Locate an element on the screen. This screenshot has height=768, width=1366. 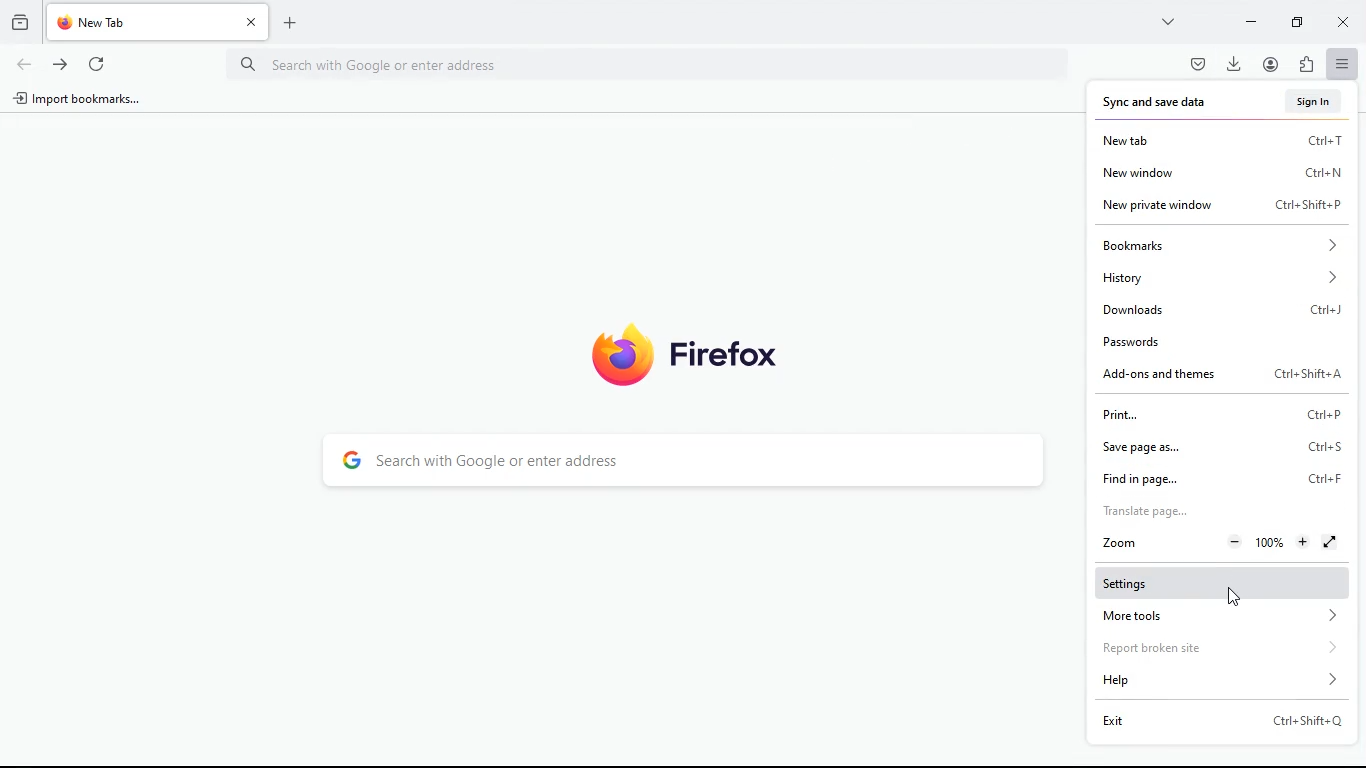
profile is located at coordinates (1275, 64).